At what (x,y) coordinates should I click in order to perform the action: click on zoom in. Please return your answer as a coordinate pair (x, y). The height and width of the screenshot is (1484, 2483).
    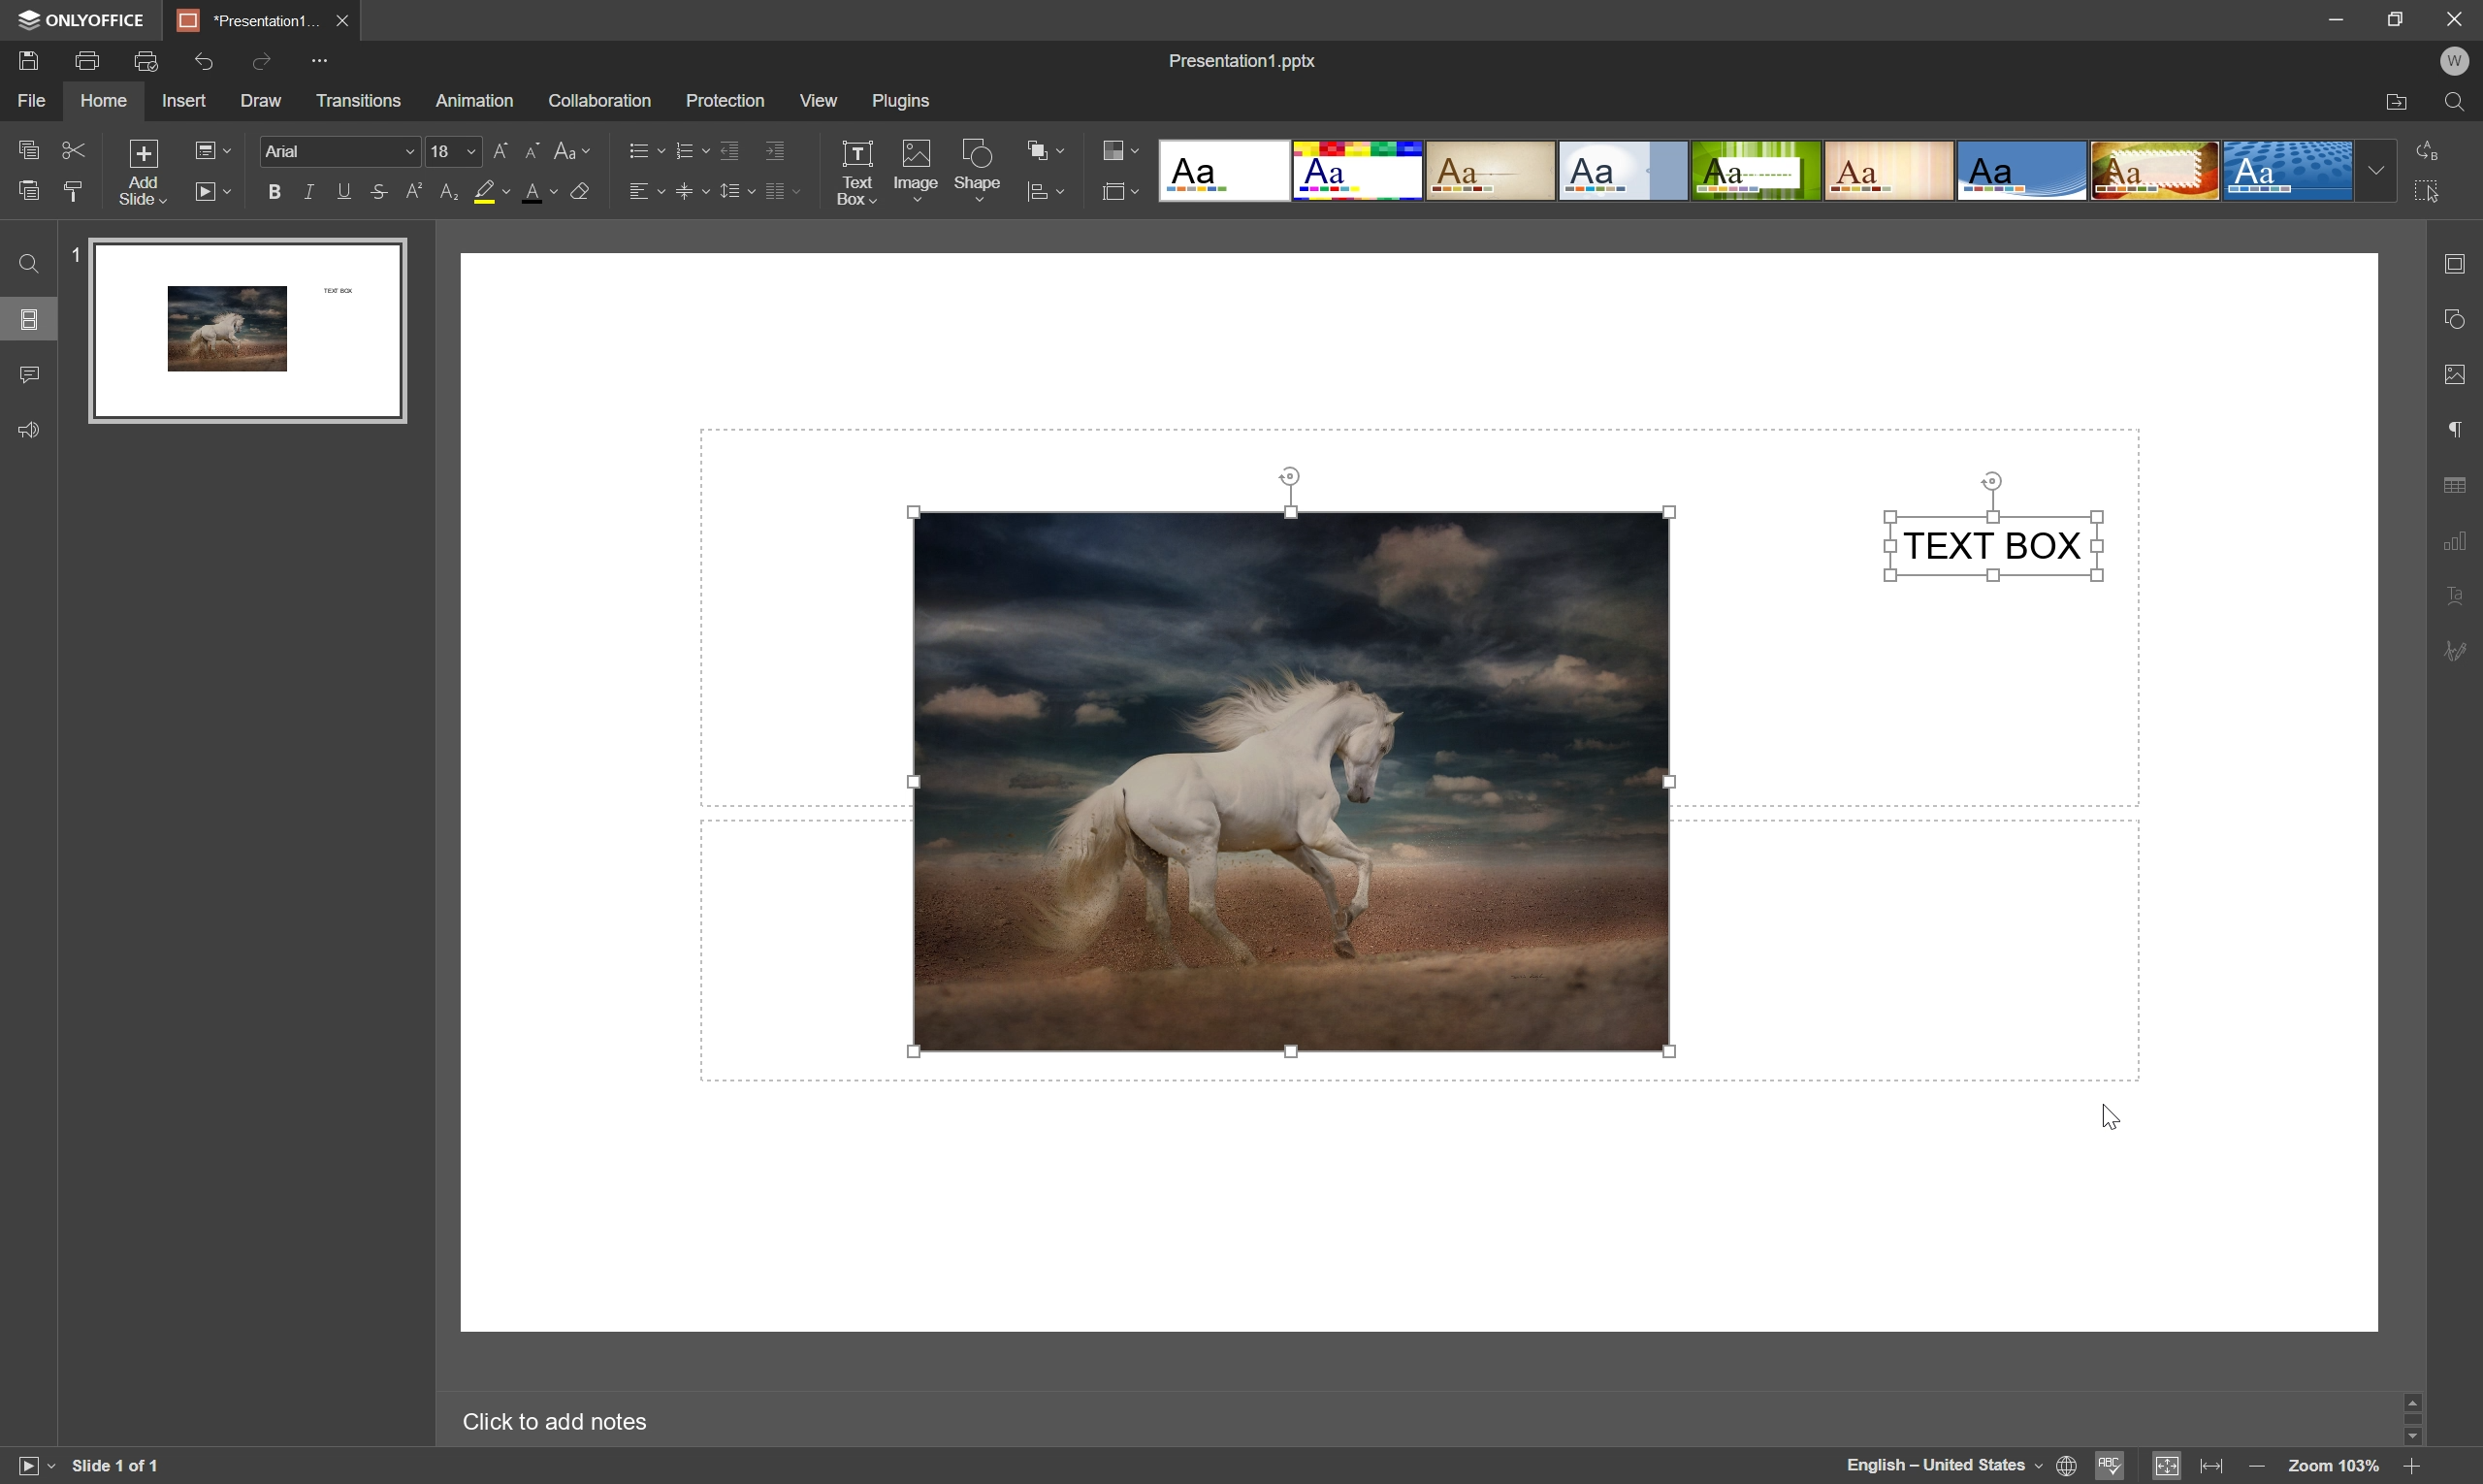
    Looking at the image, I should click on (2413, 1468).